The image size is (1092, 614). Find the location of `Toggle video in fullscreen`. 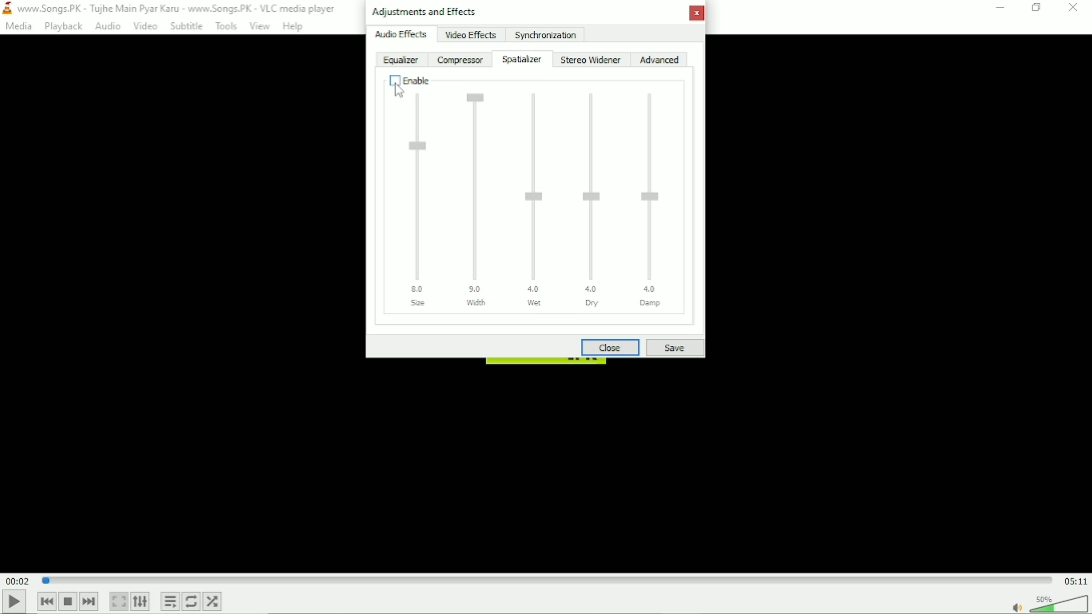

Toggle video in fullscreen is located at coordinates (118, 602).